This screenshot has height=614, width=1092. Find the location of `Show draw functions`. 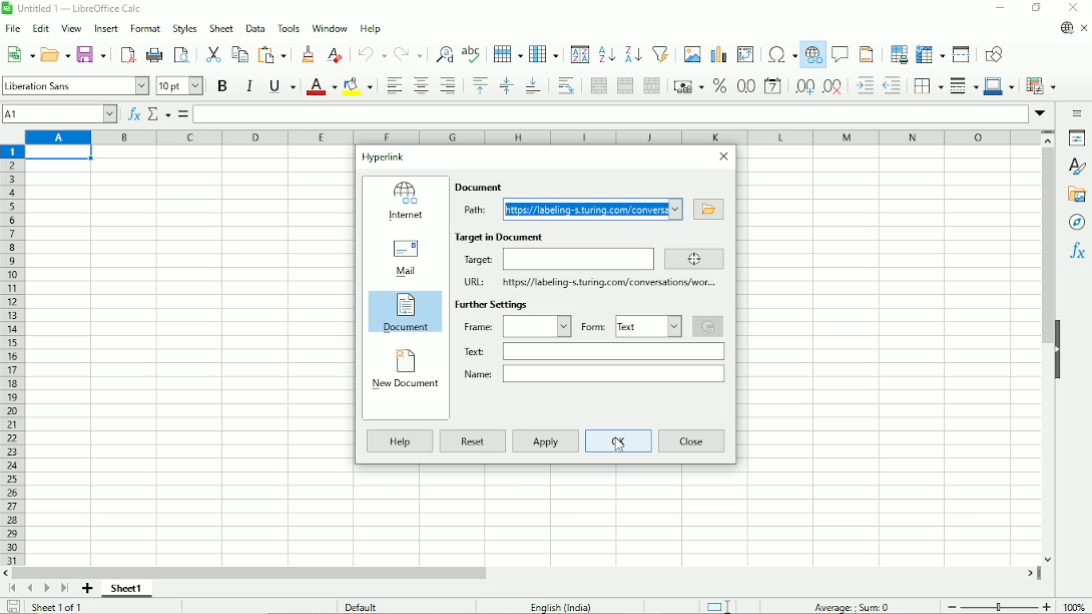

Show draw functions is located at coordinates (995, 55).